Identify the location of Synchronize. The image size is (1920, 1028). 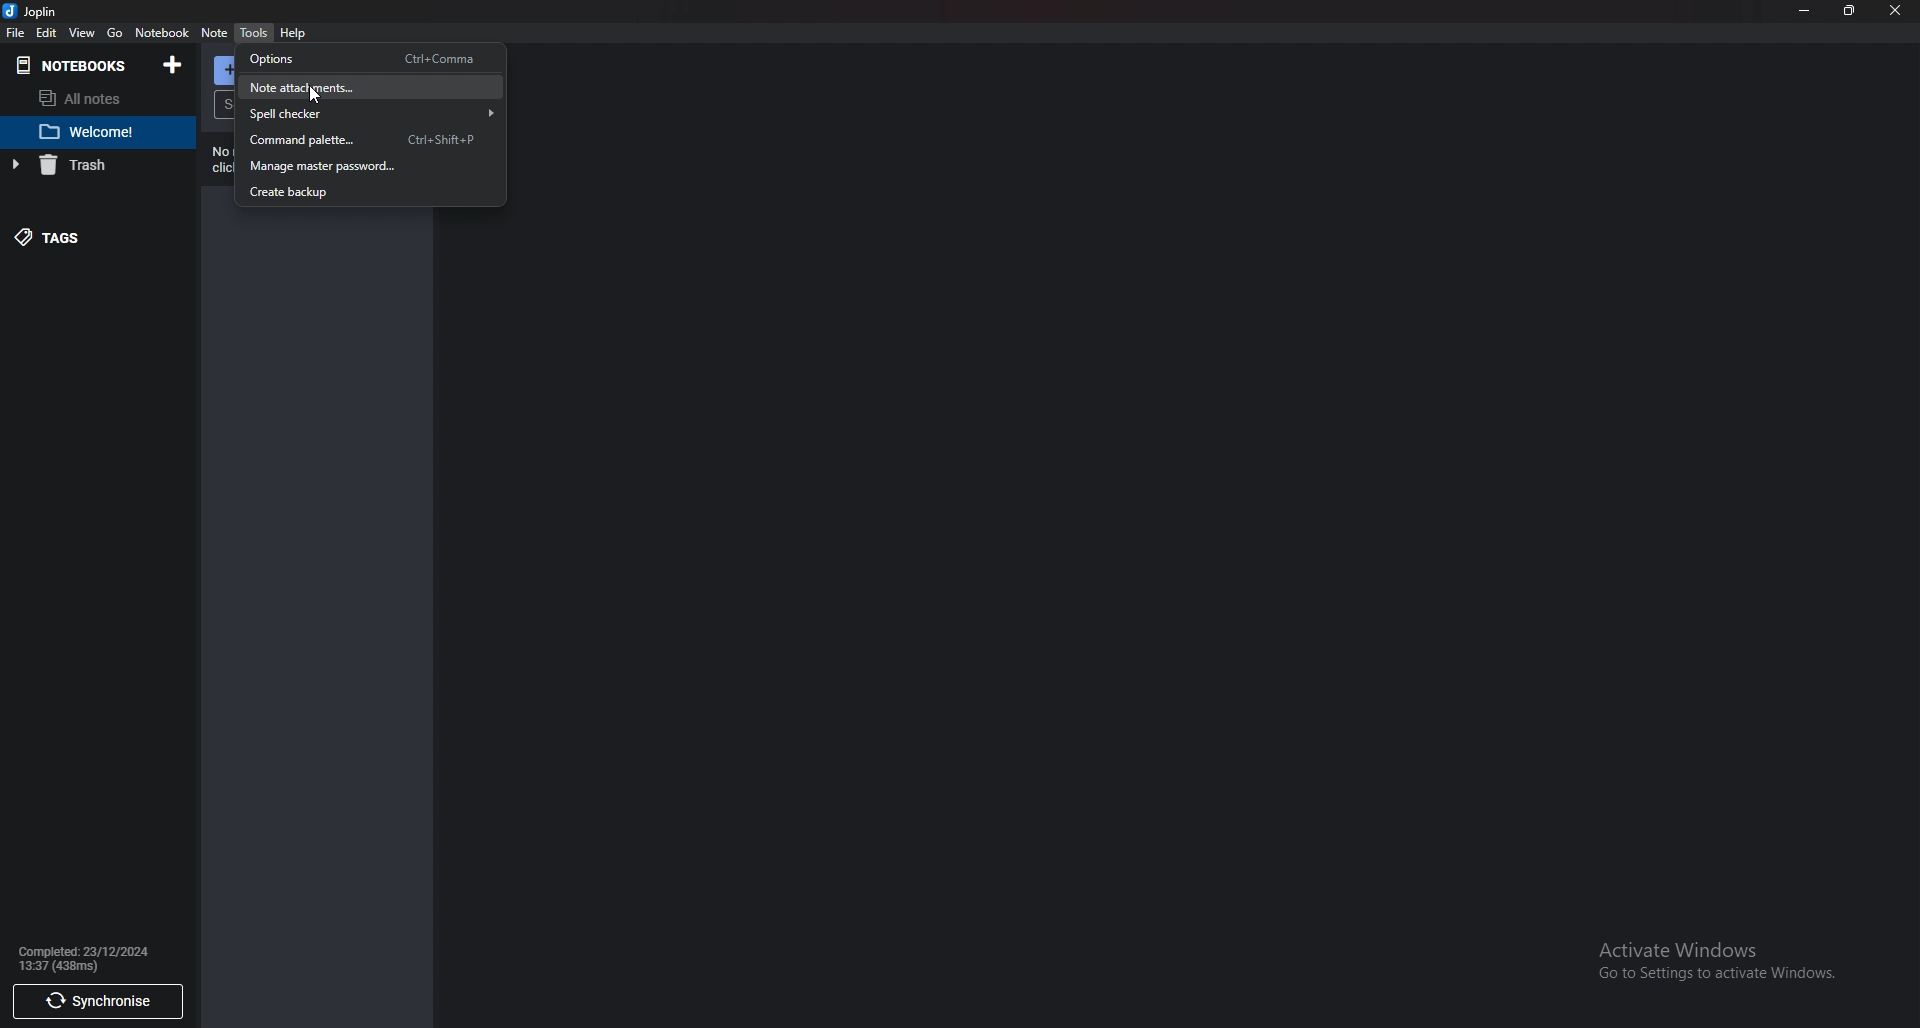
(96, 1002).